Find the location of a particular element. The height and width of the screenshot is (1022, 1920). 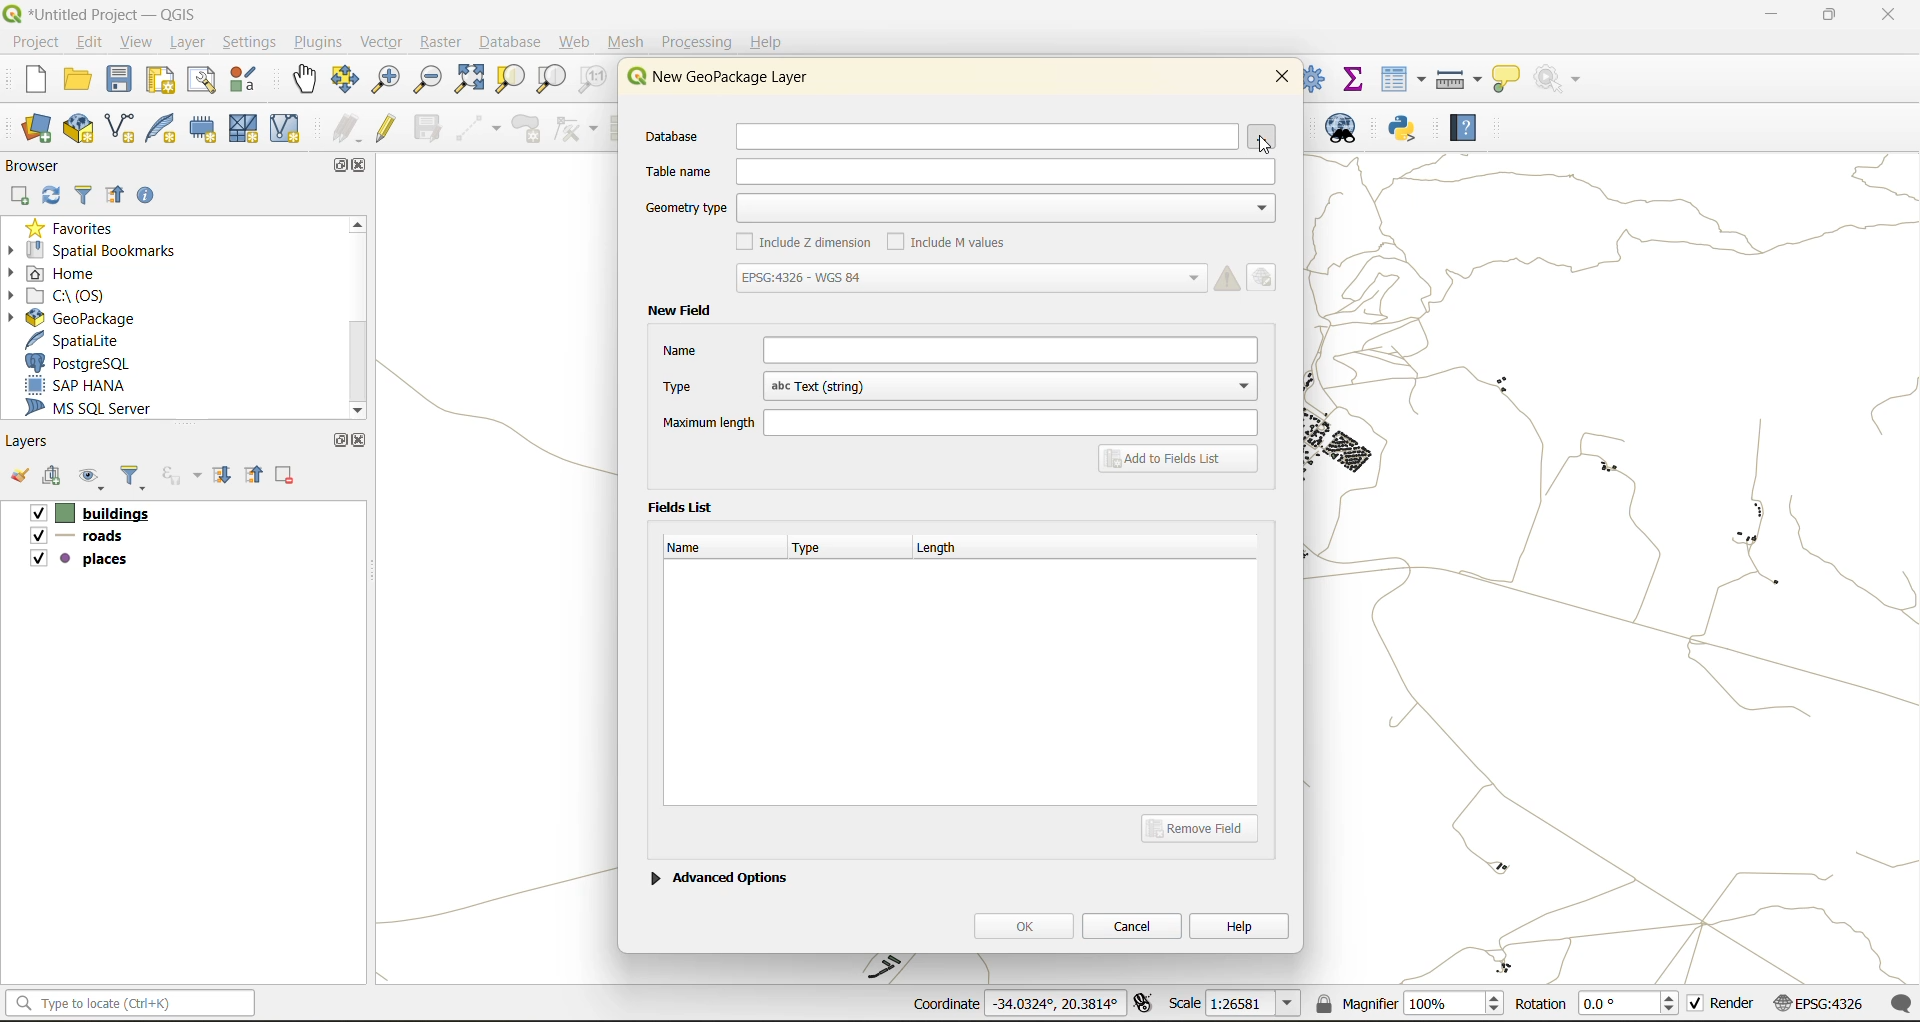

metasearch is located at coordinates (1350, 132).